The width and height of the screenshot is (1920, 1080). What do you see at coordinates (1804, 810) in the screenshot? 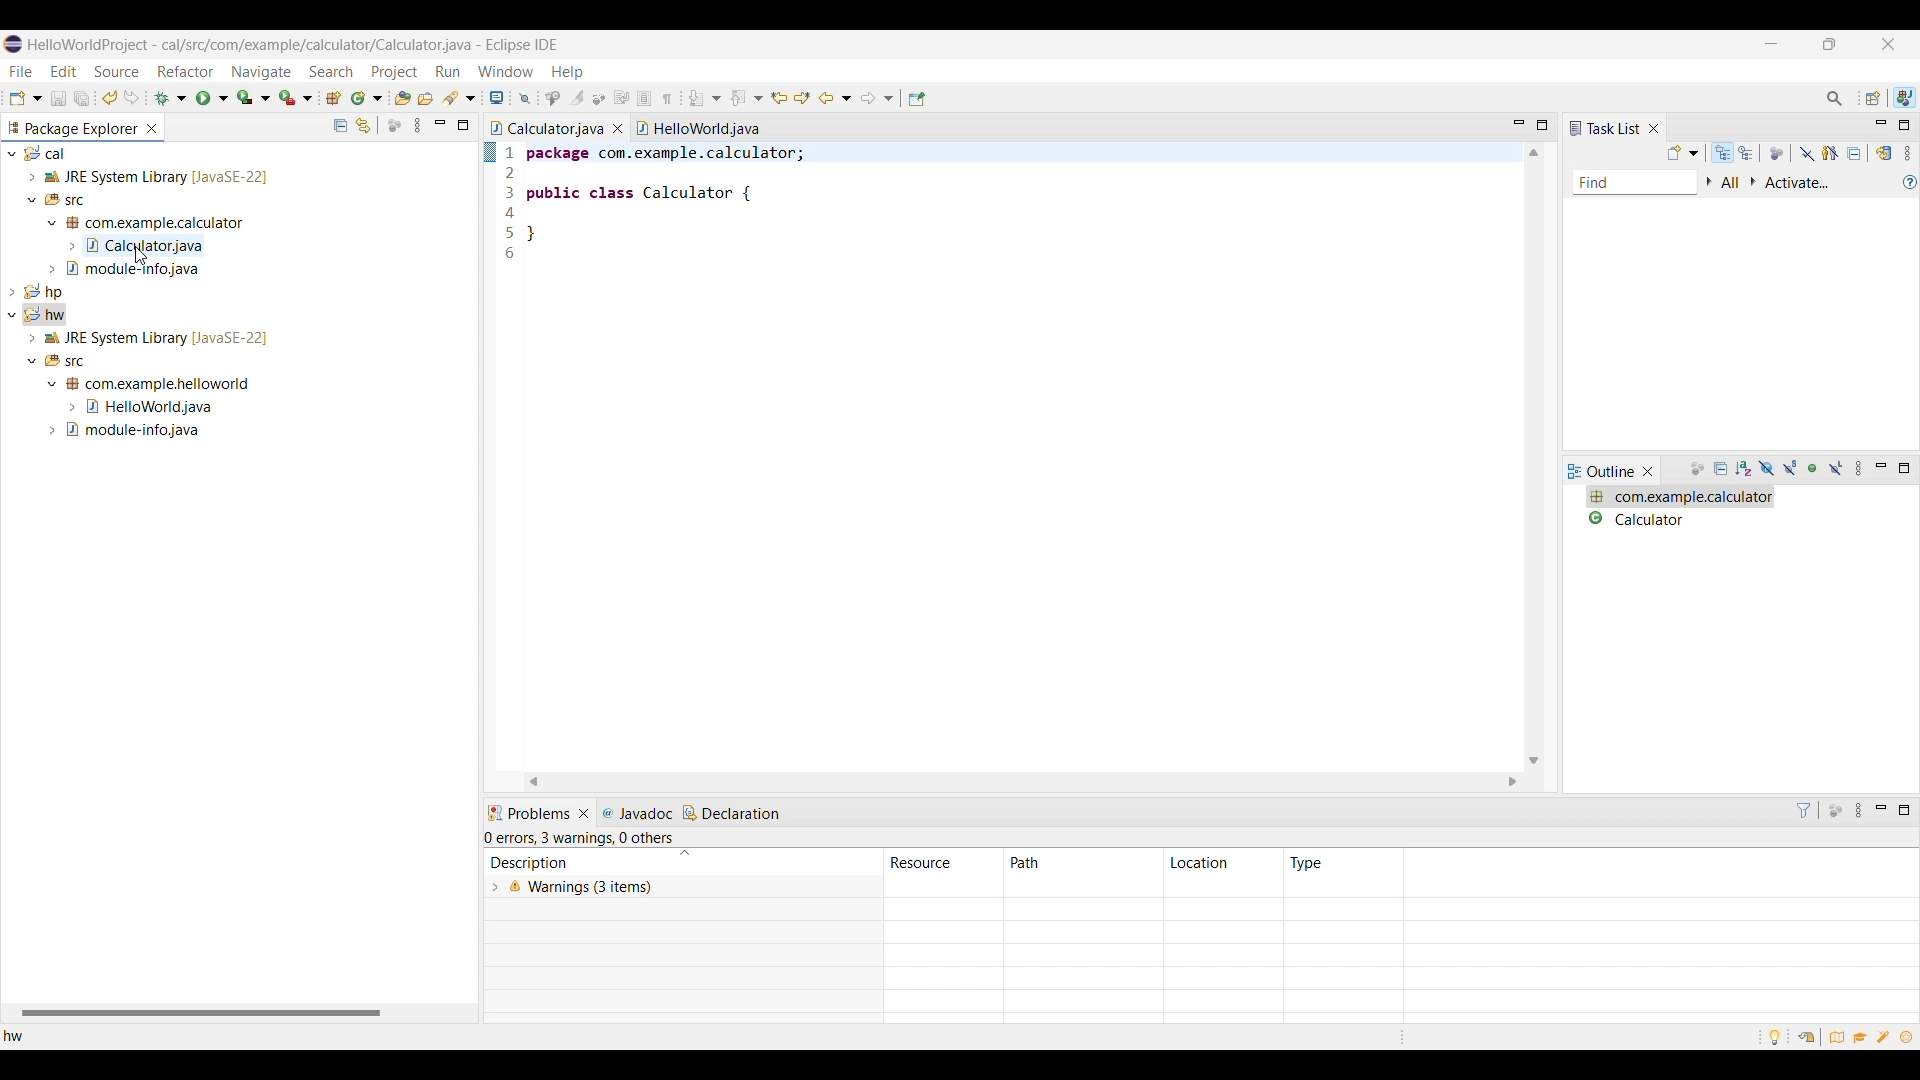
I see `Filters` at bounding box center [1804, 810].